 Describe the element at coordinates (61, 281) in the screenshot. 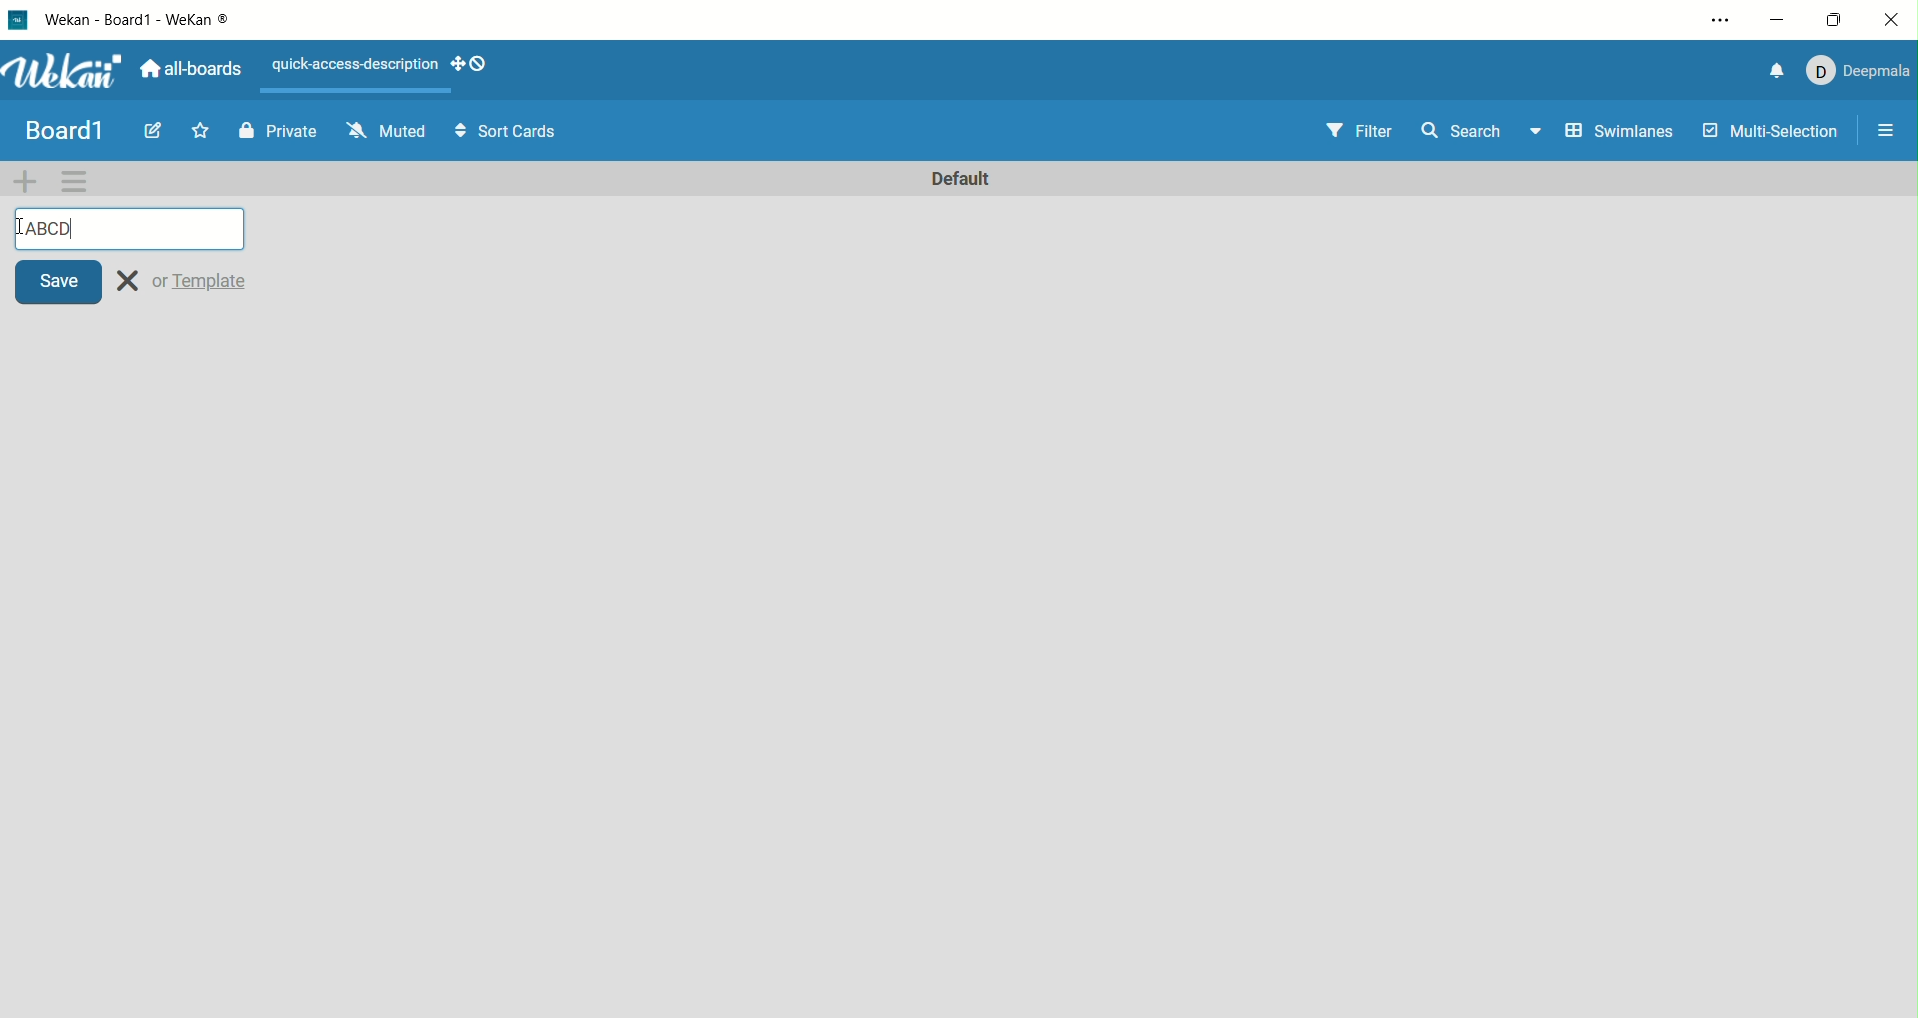

I see `save` at that location.